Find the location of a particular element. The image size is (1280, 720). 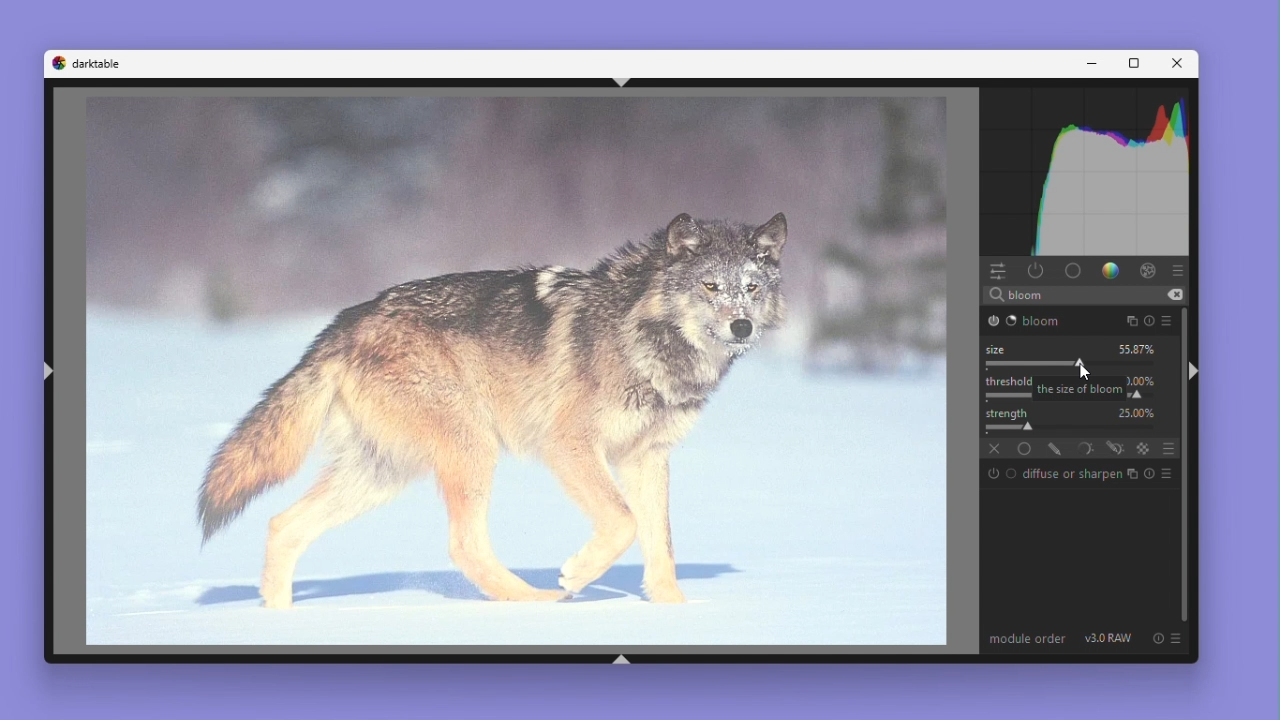

Size is located at coordinates (1001, 348).